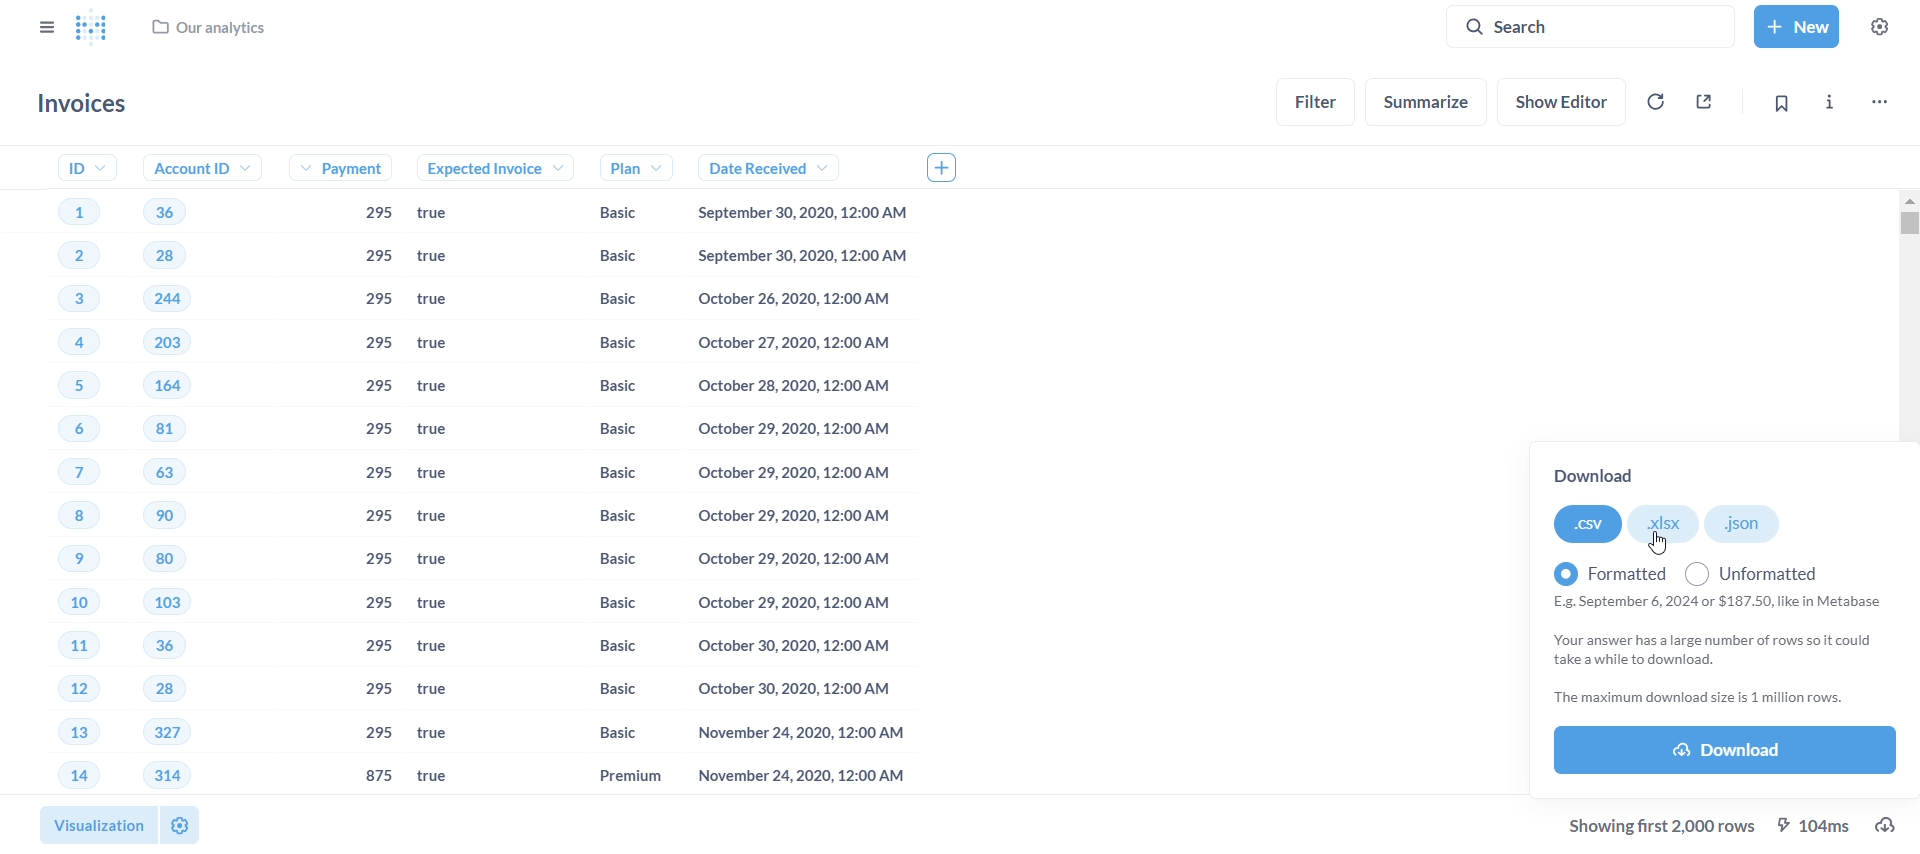 The height and width of the screenshot is (854, 1920). What do you see at coordinates (793, 475) in the screenshot?
I see `October 29,2020, 12:00 AM` at bounding box center [793, 475].